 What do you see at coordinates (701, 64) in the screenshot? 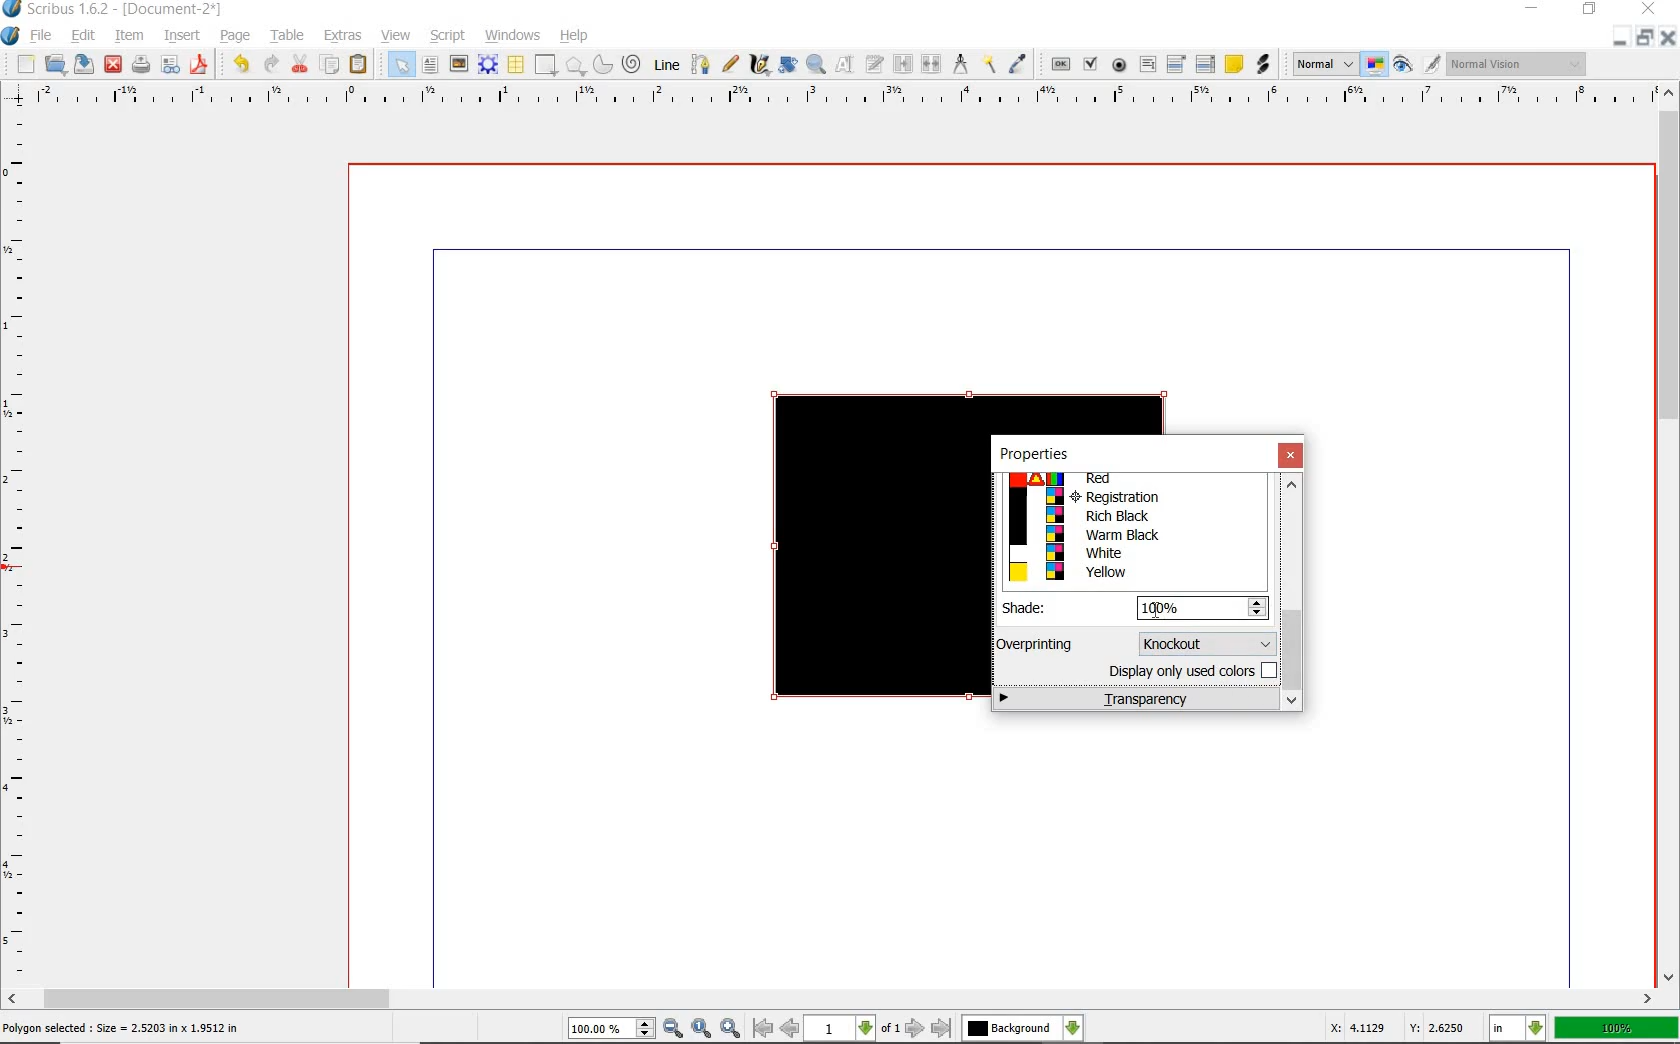
I see `bezier curve` at bounding box center [701, 64].